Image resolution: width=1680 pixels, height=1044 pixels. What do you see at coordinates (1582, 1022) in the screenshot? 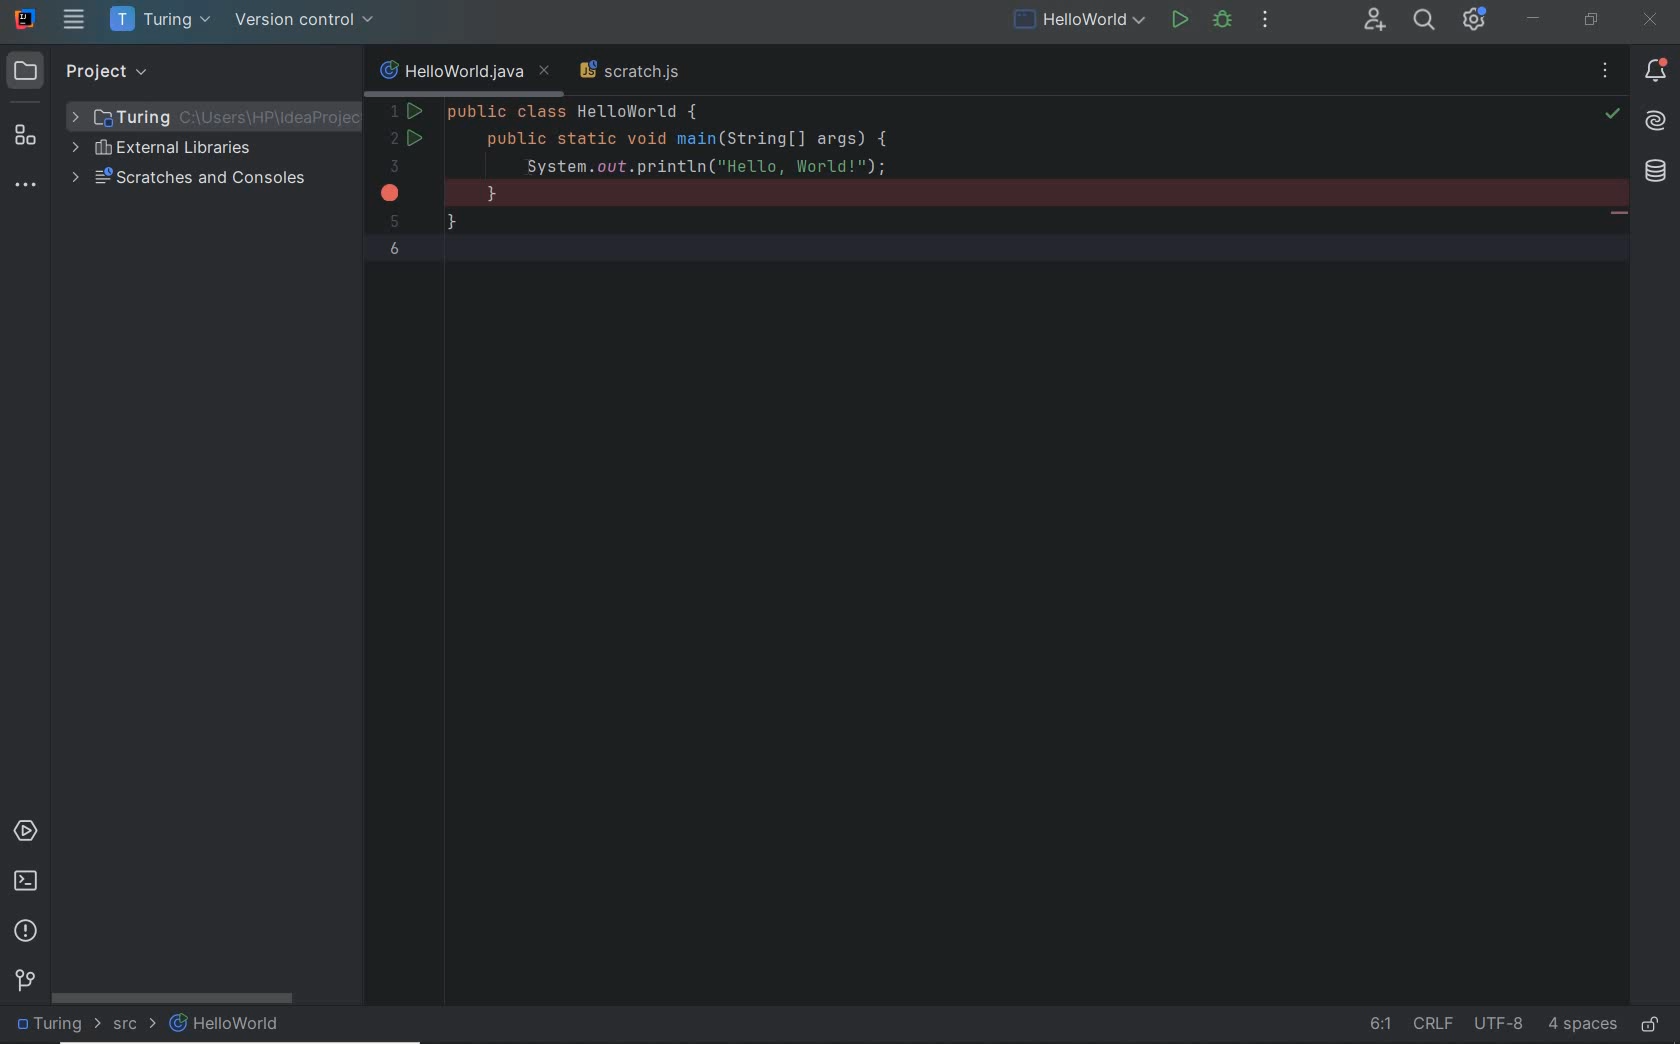
I see `indent` at bounding box center [1582, 1022].